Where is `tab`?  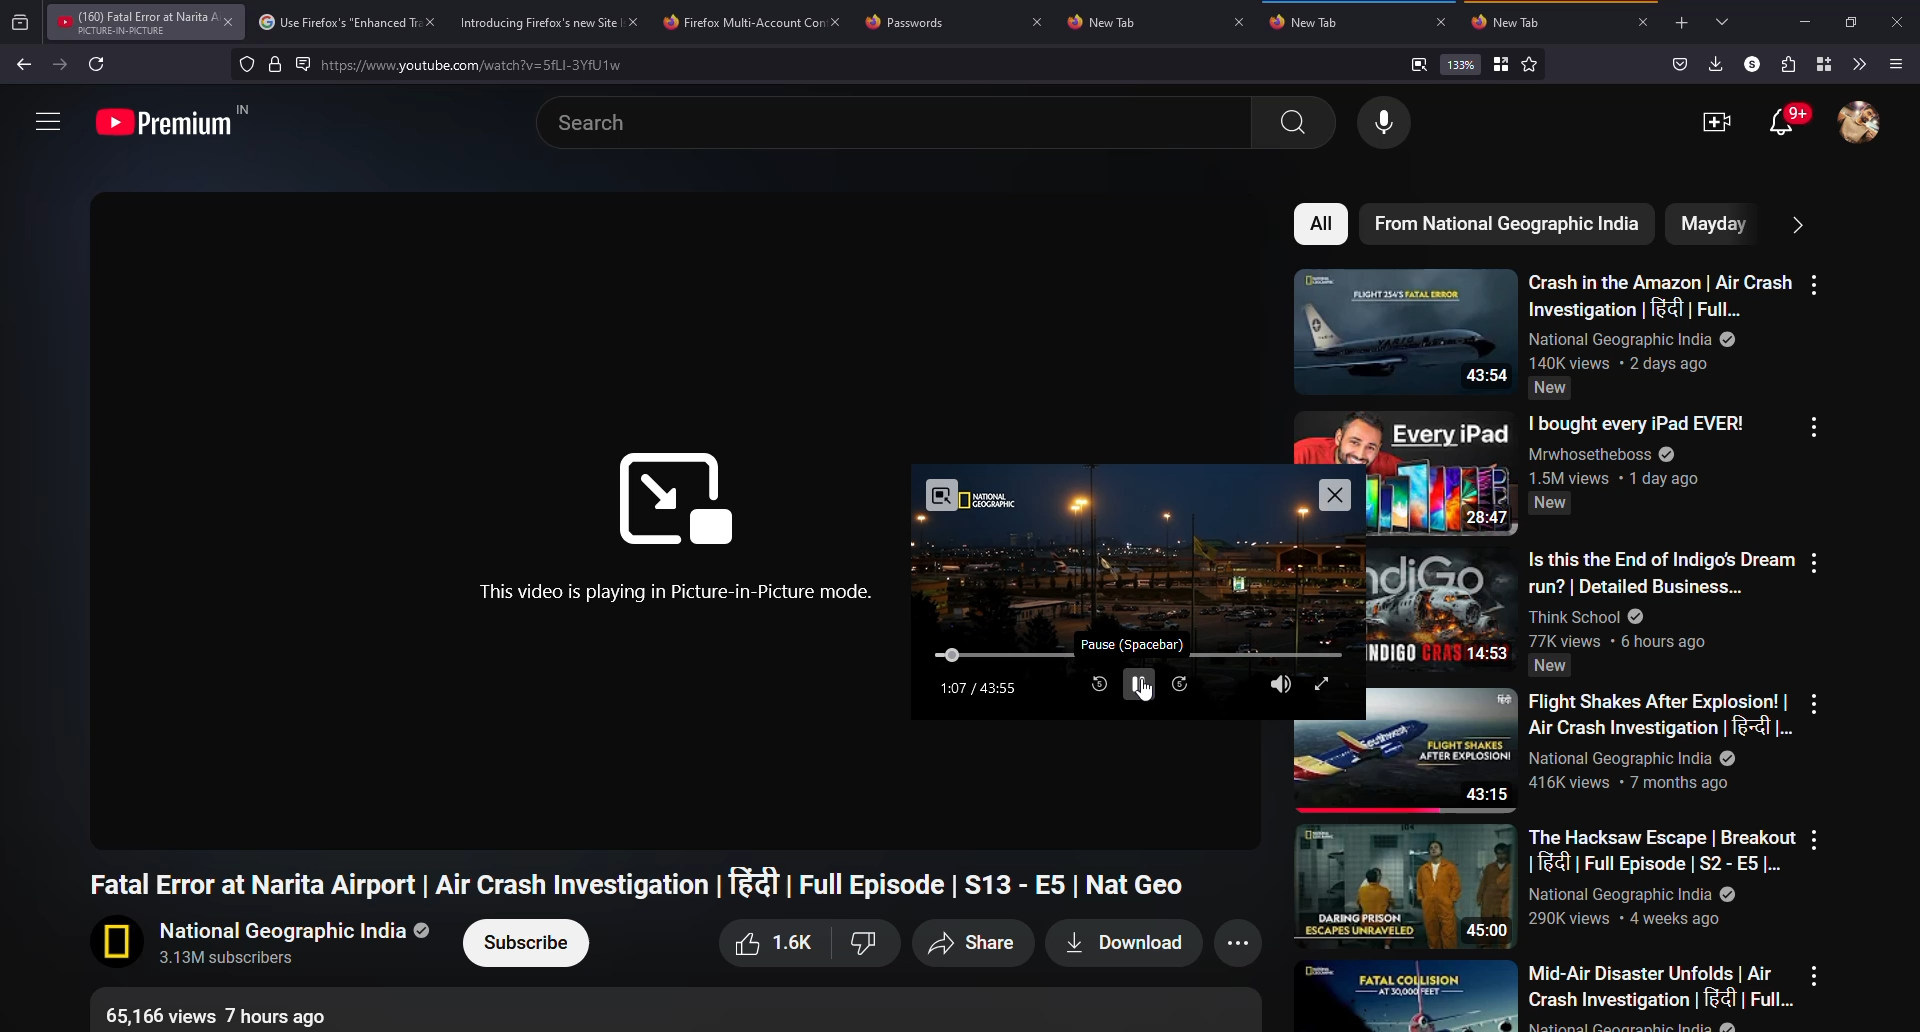
tab is located at coordinates (1112, 23).